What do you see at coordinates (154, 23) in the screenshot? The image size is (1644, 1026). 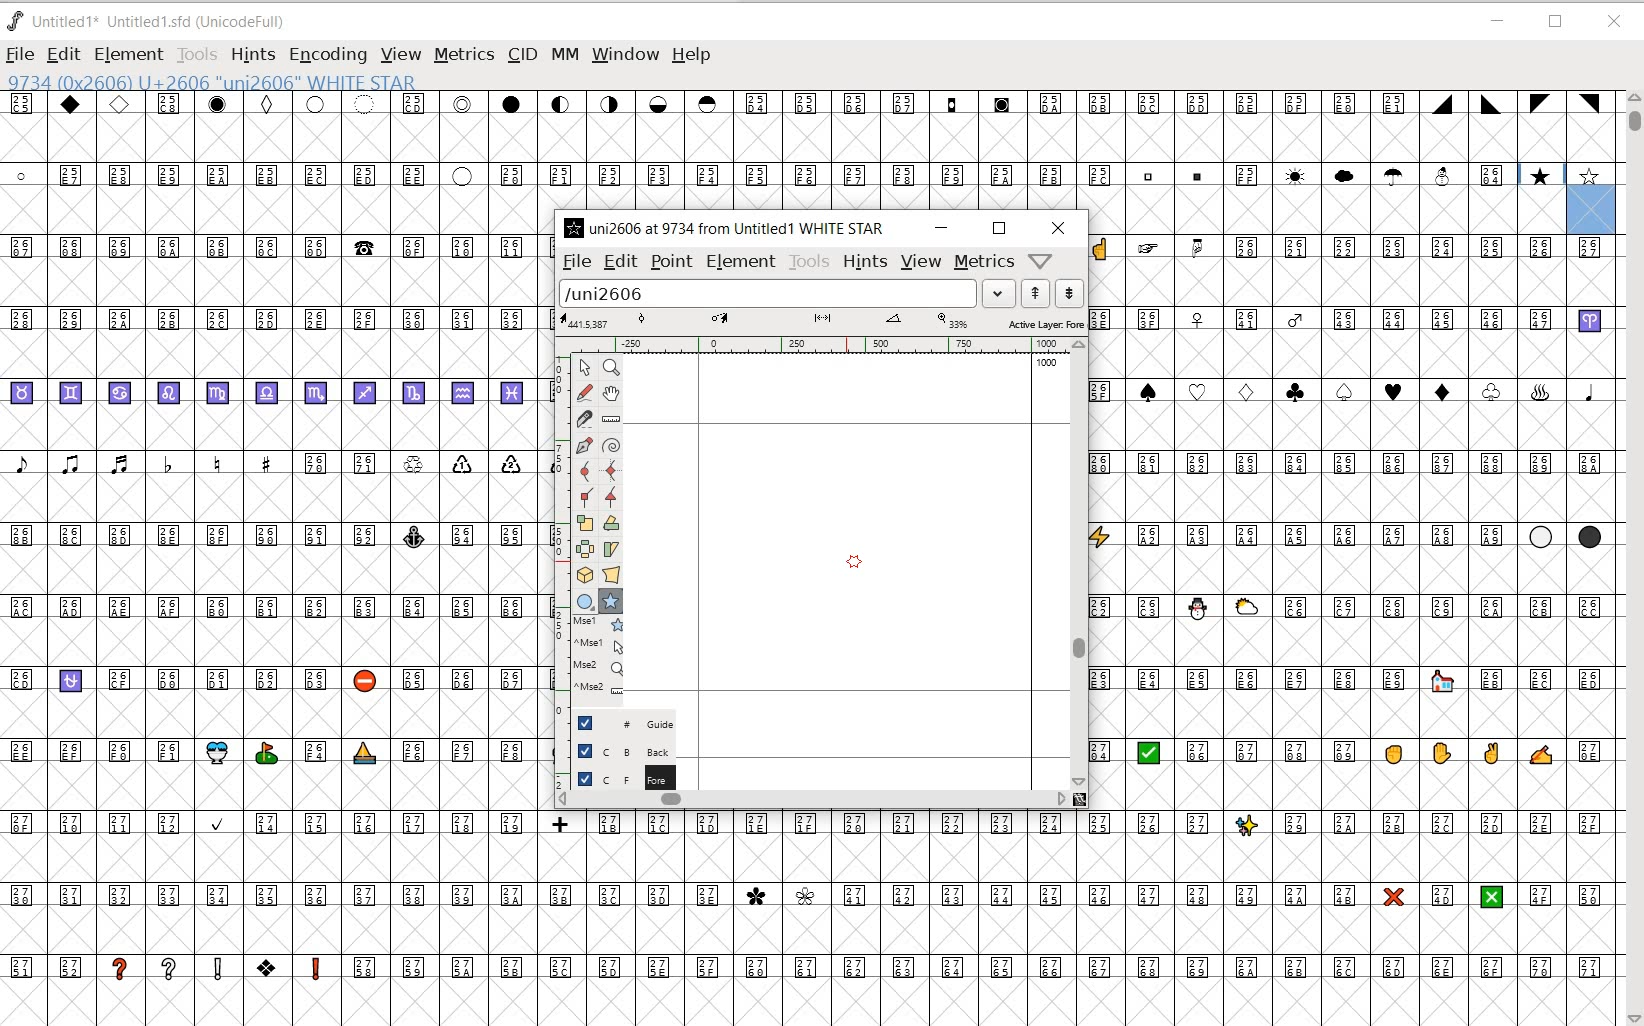 I see `Untitled 1* Untitled 1.sfd (UnicodeFull)` at bounding box center [154, 23].